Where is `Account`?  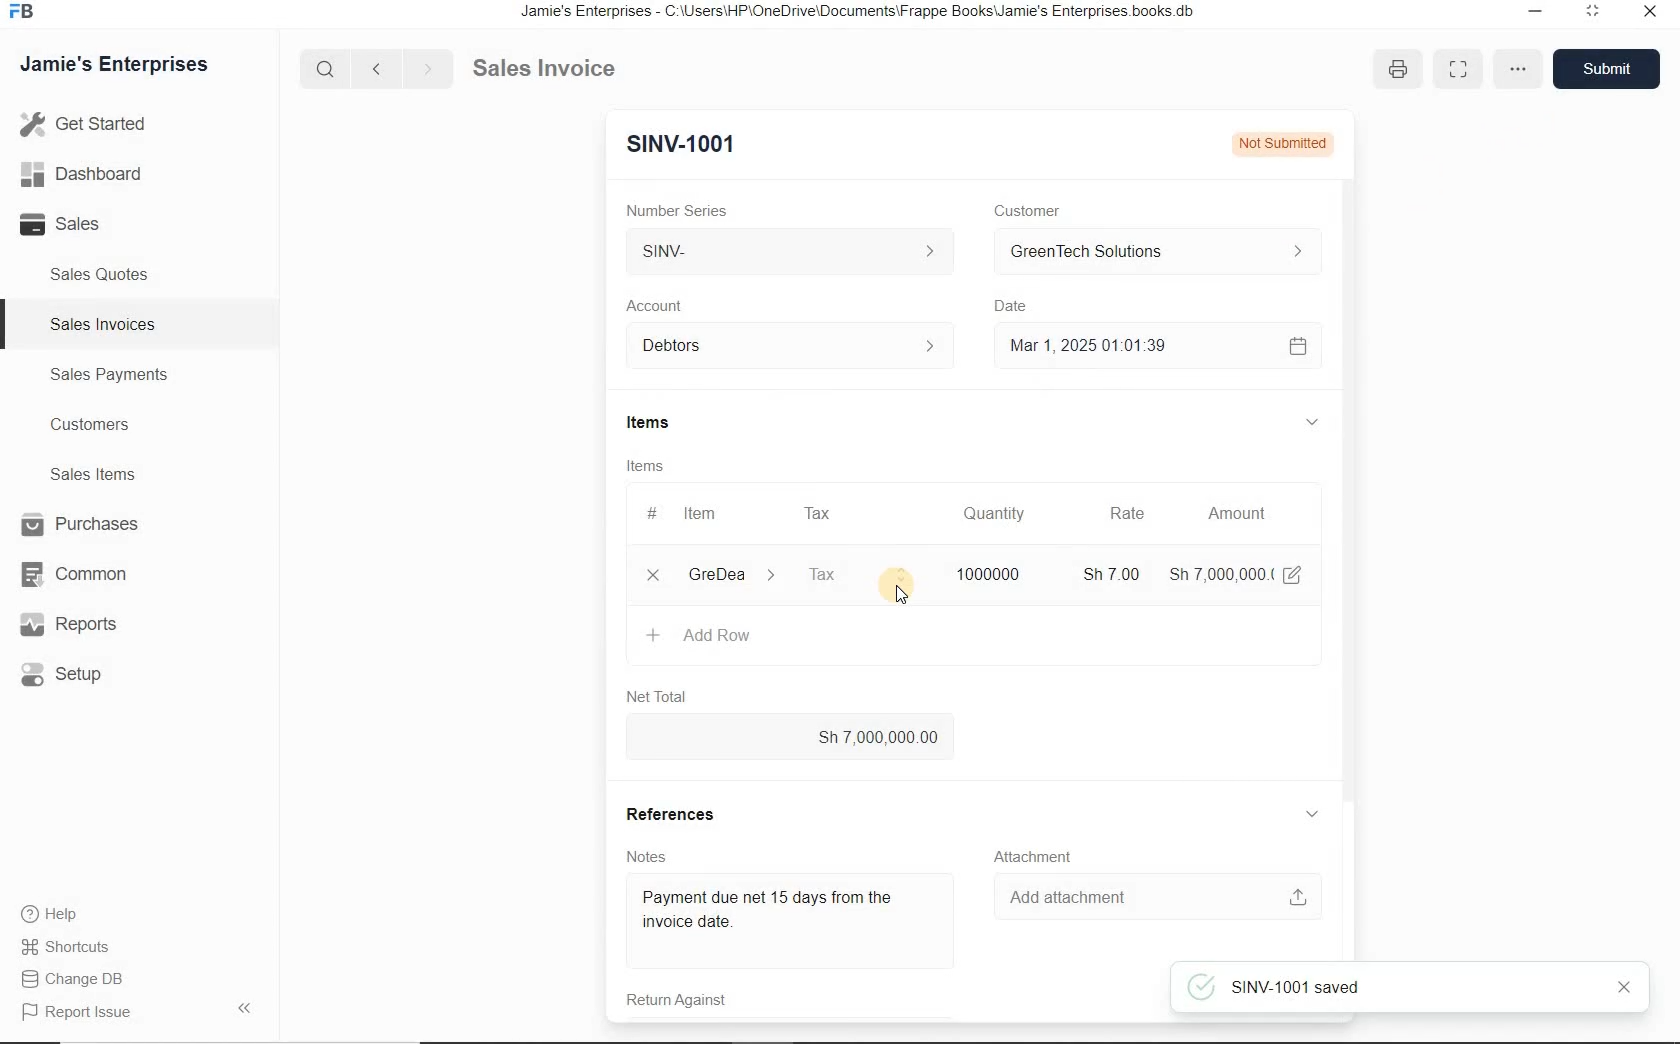 Account is located at coordinates (656, 305).